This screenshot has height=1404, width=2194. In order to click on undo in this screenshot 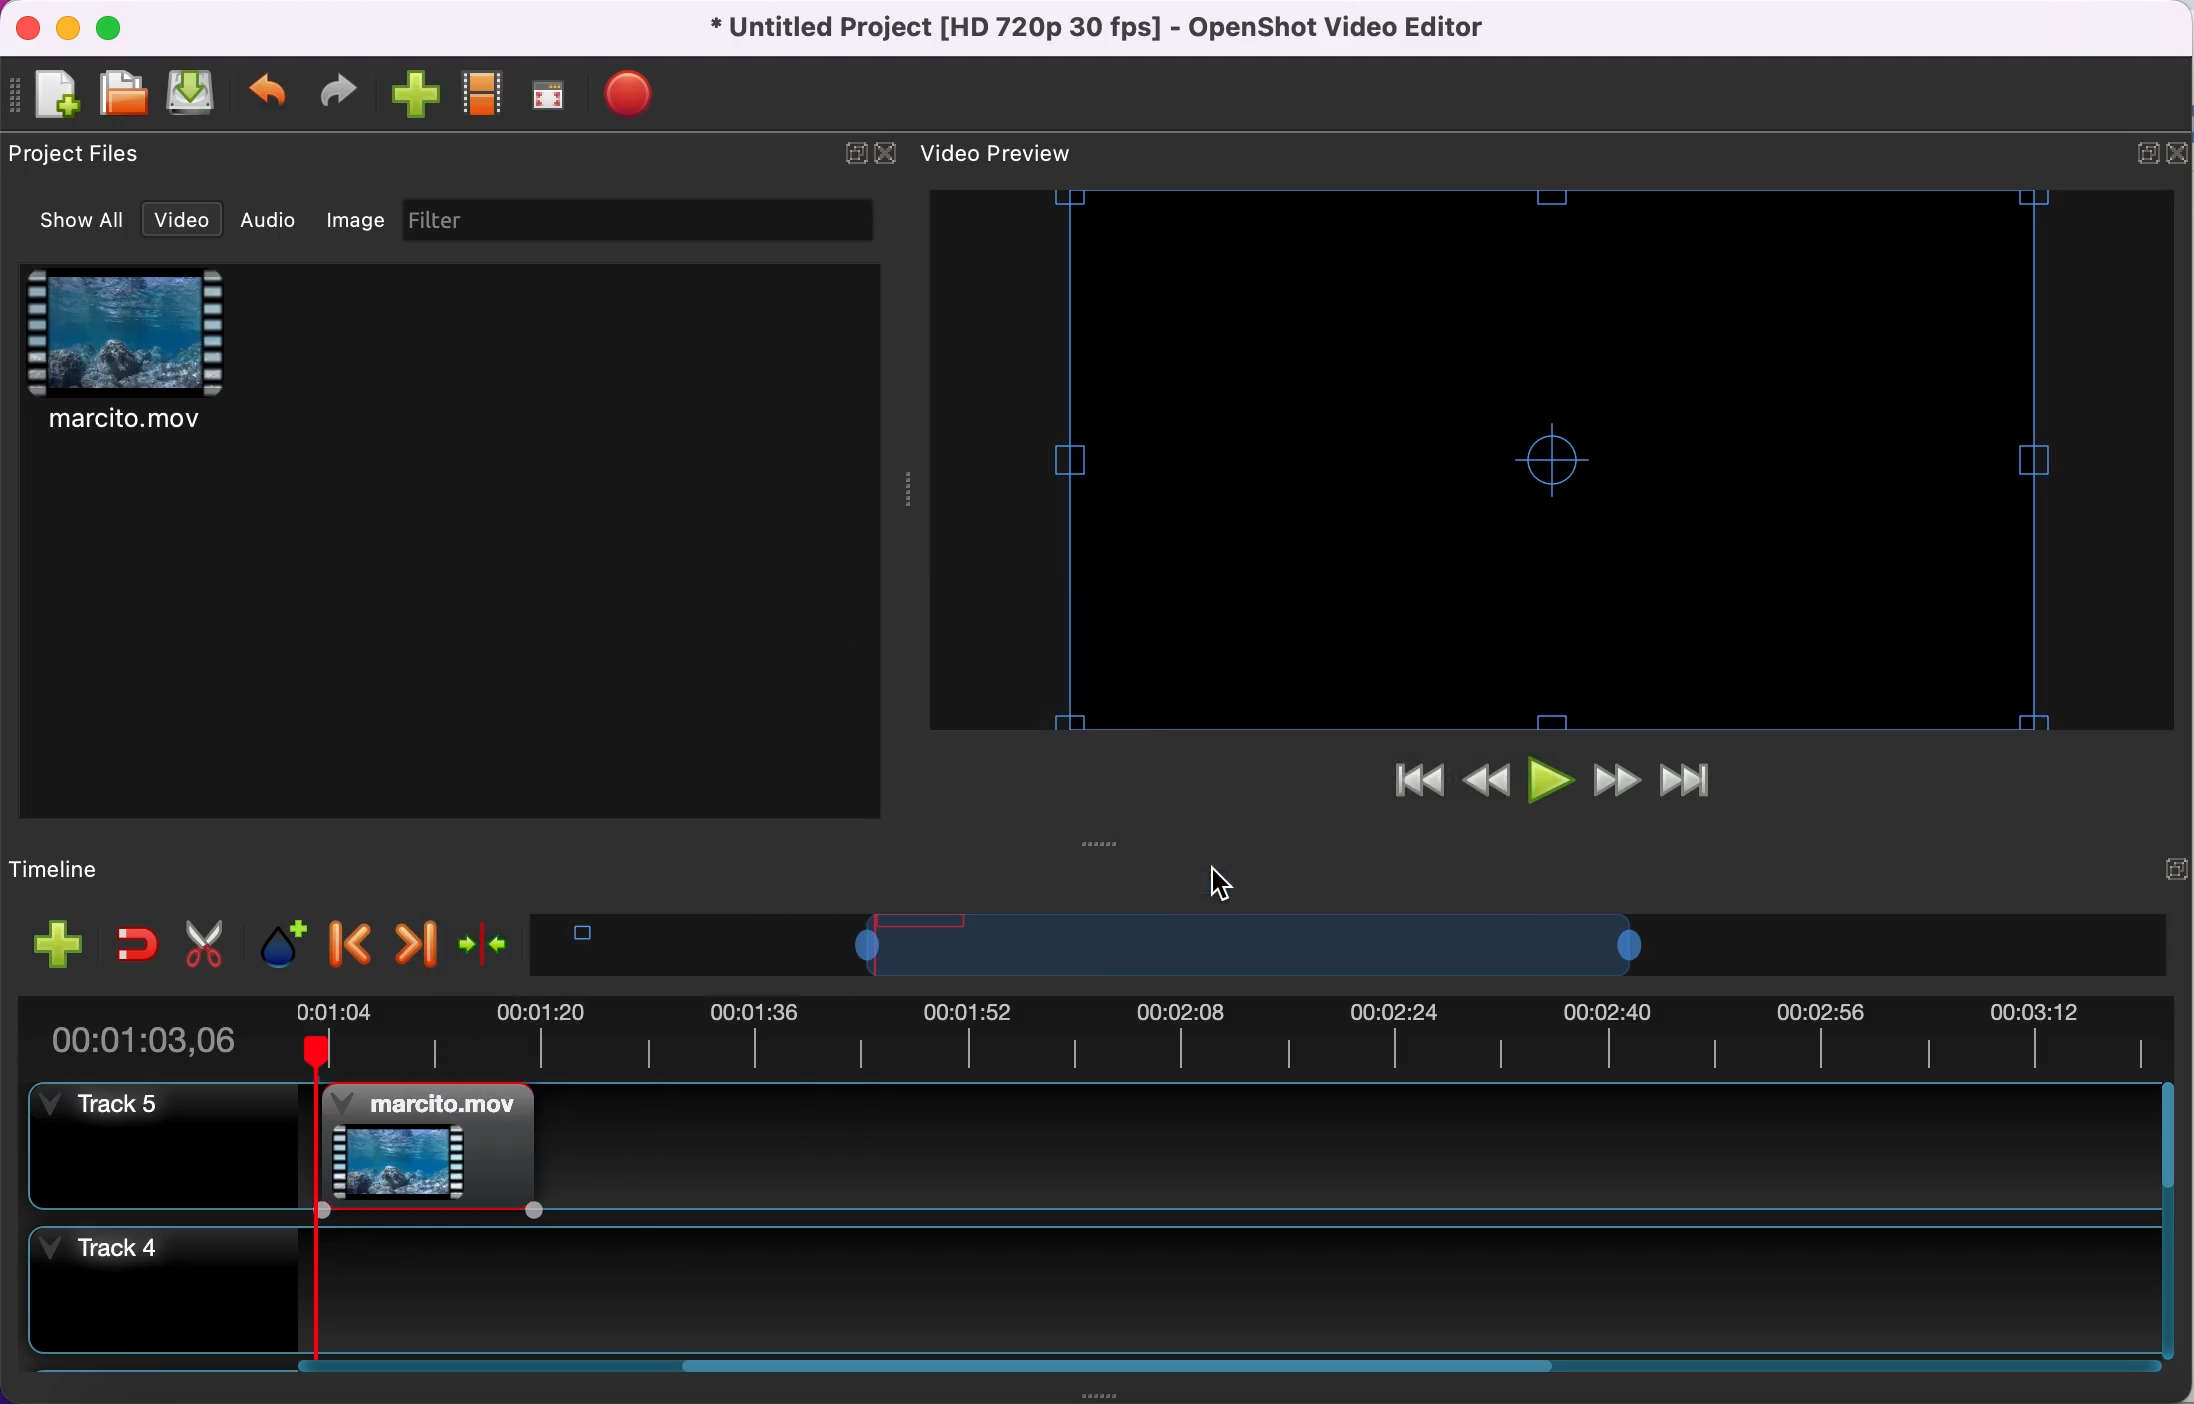, I will do `click(263, 92)`.